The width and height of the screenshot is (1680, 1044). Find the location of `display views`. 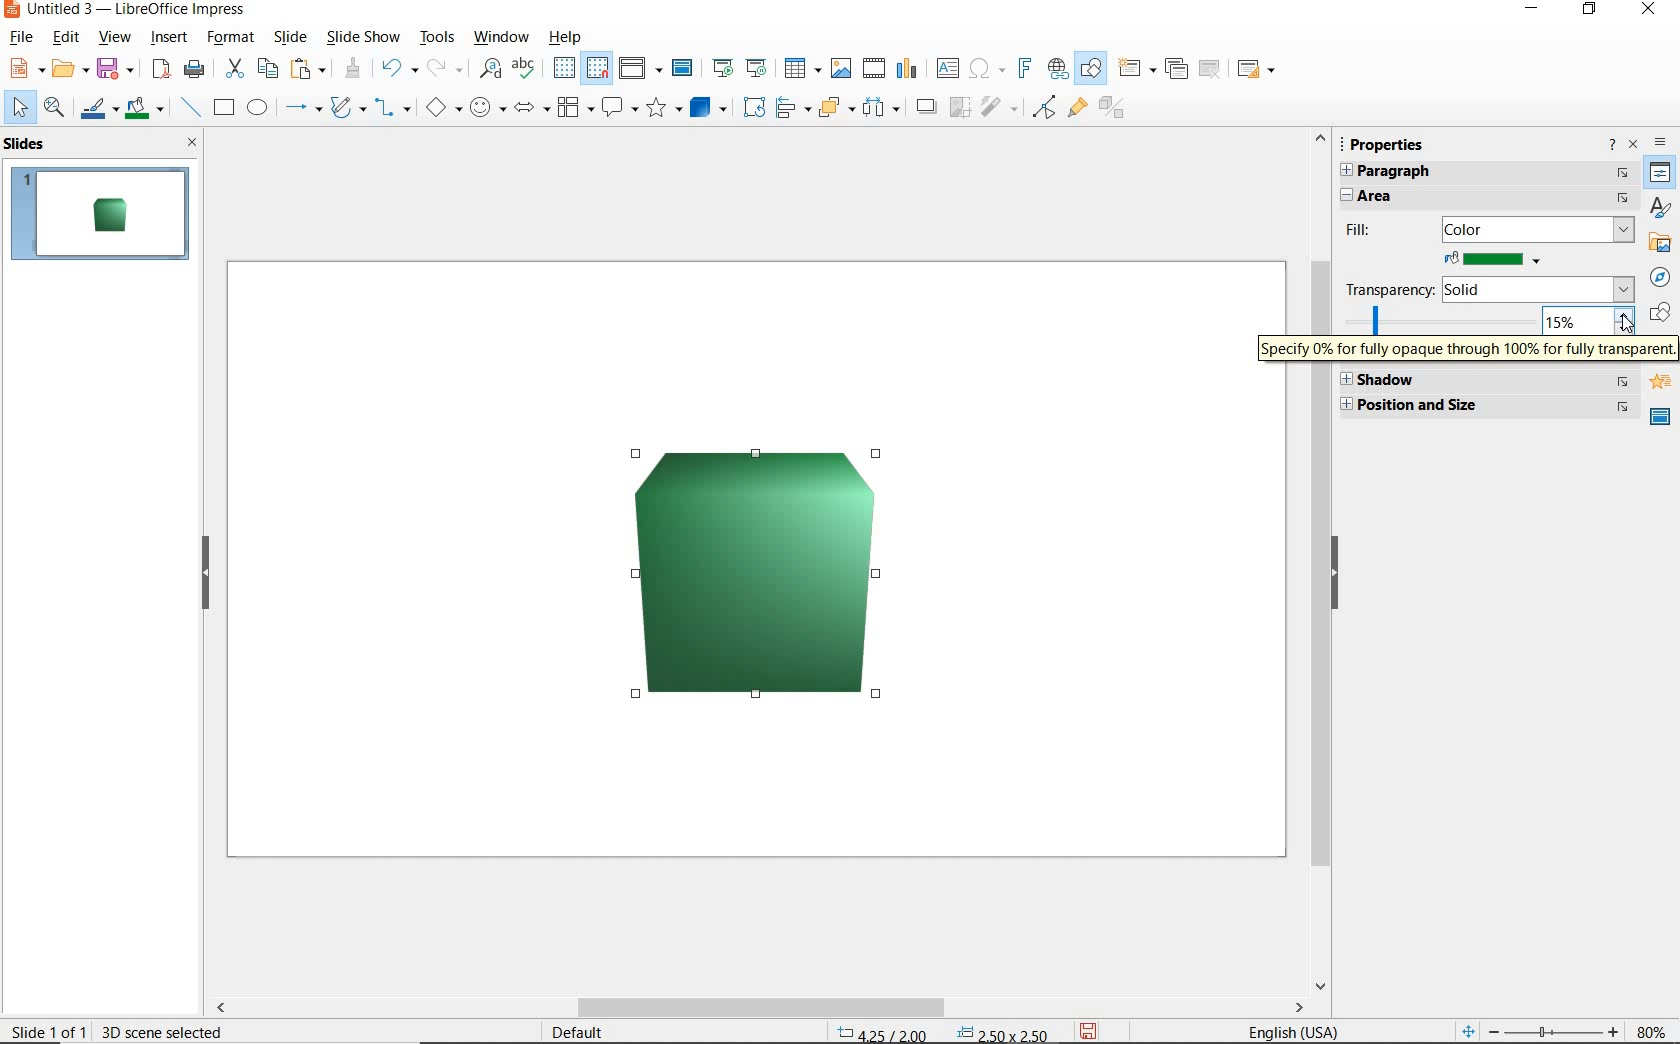

display views is located at coordinates (641, 69).